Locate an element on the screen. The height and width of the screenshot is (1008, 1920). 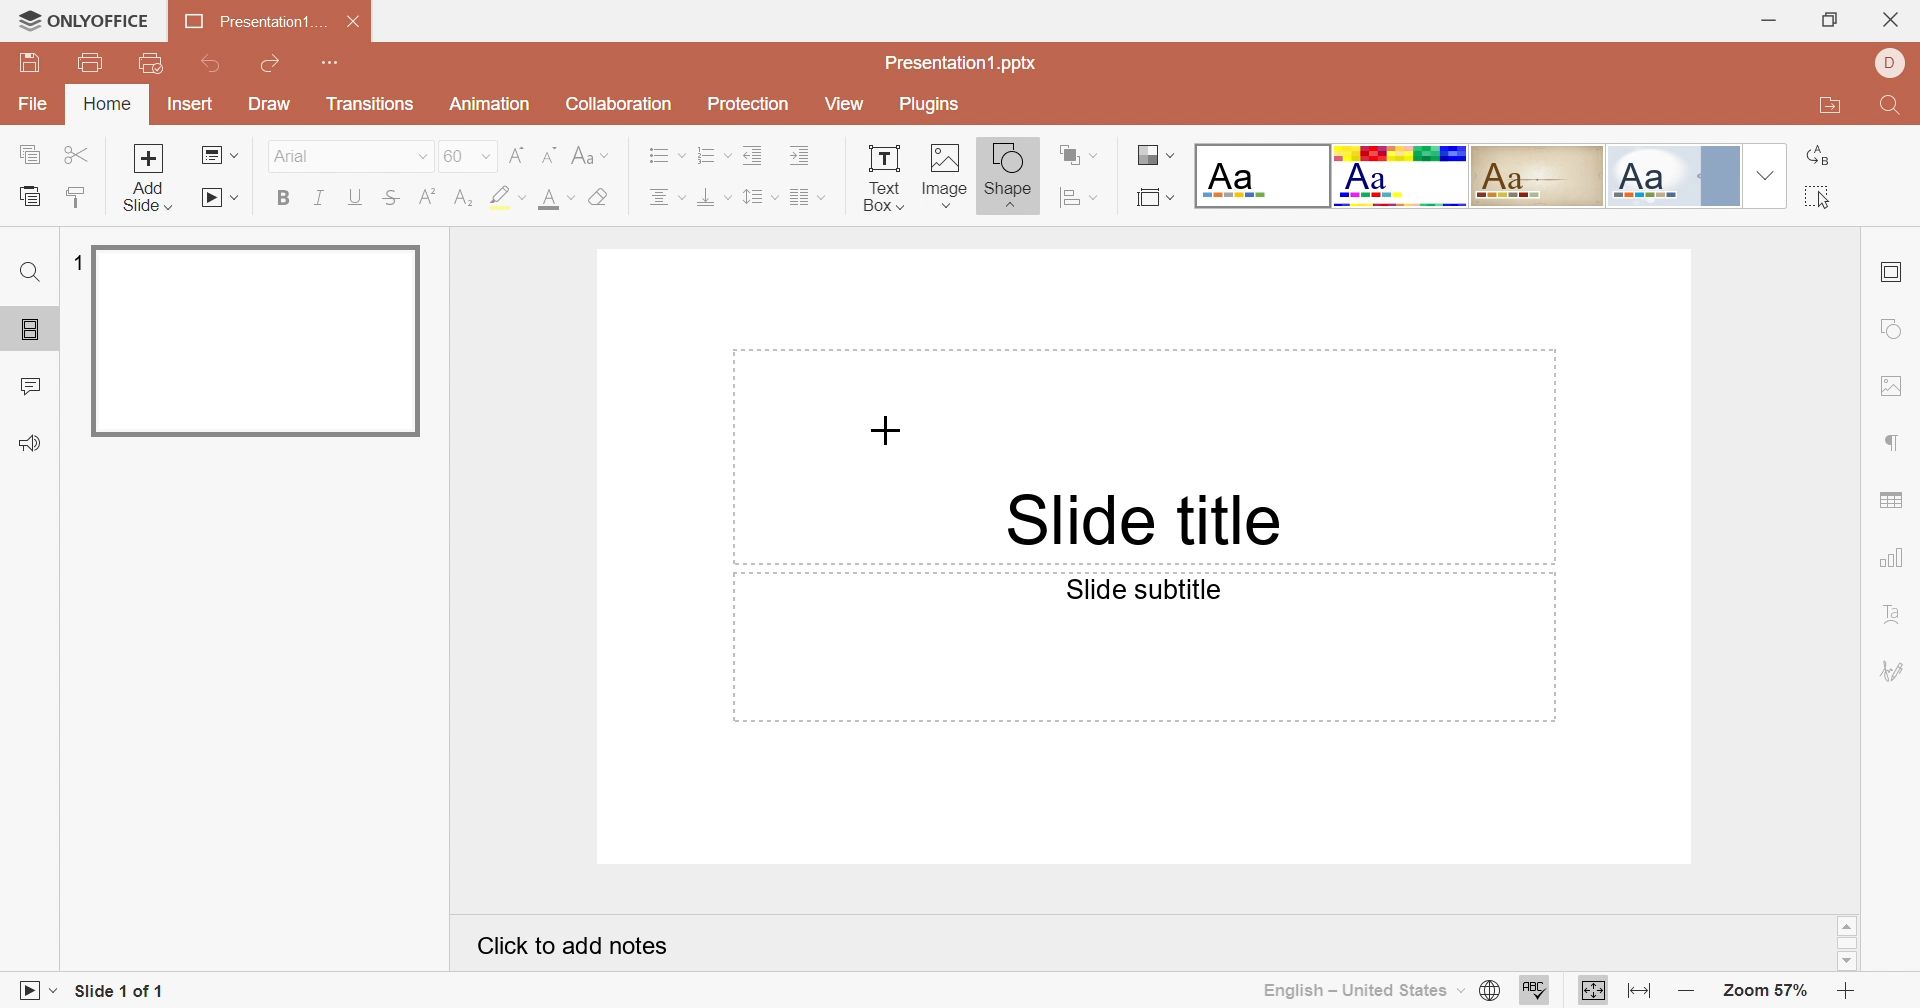
Feedback and support is located at coordinates (29, 443).